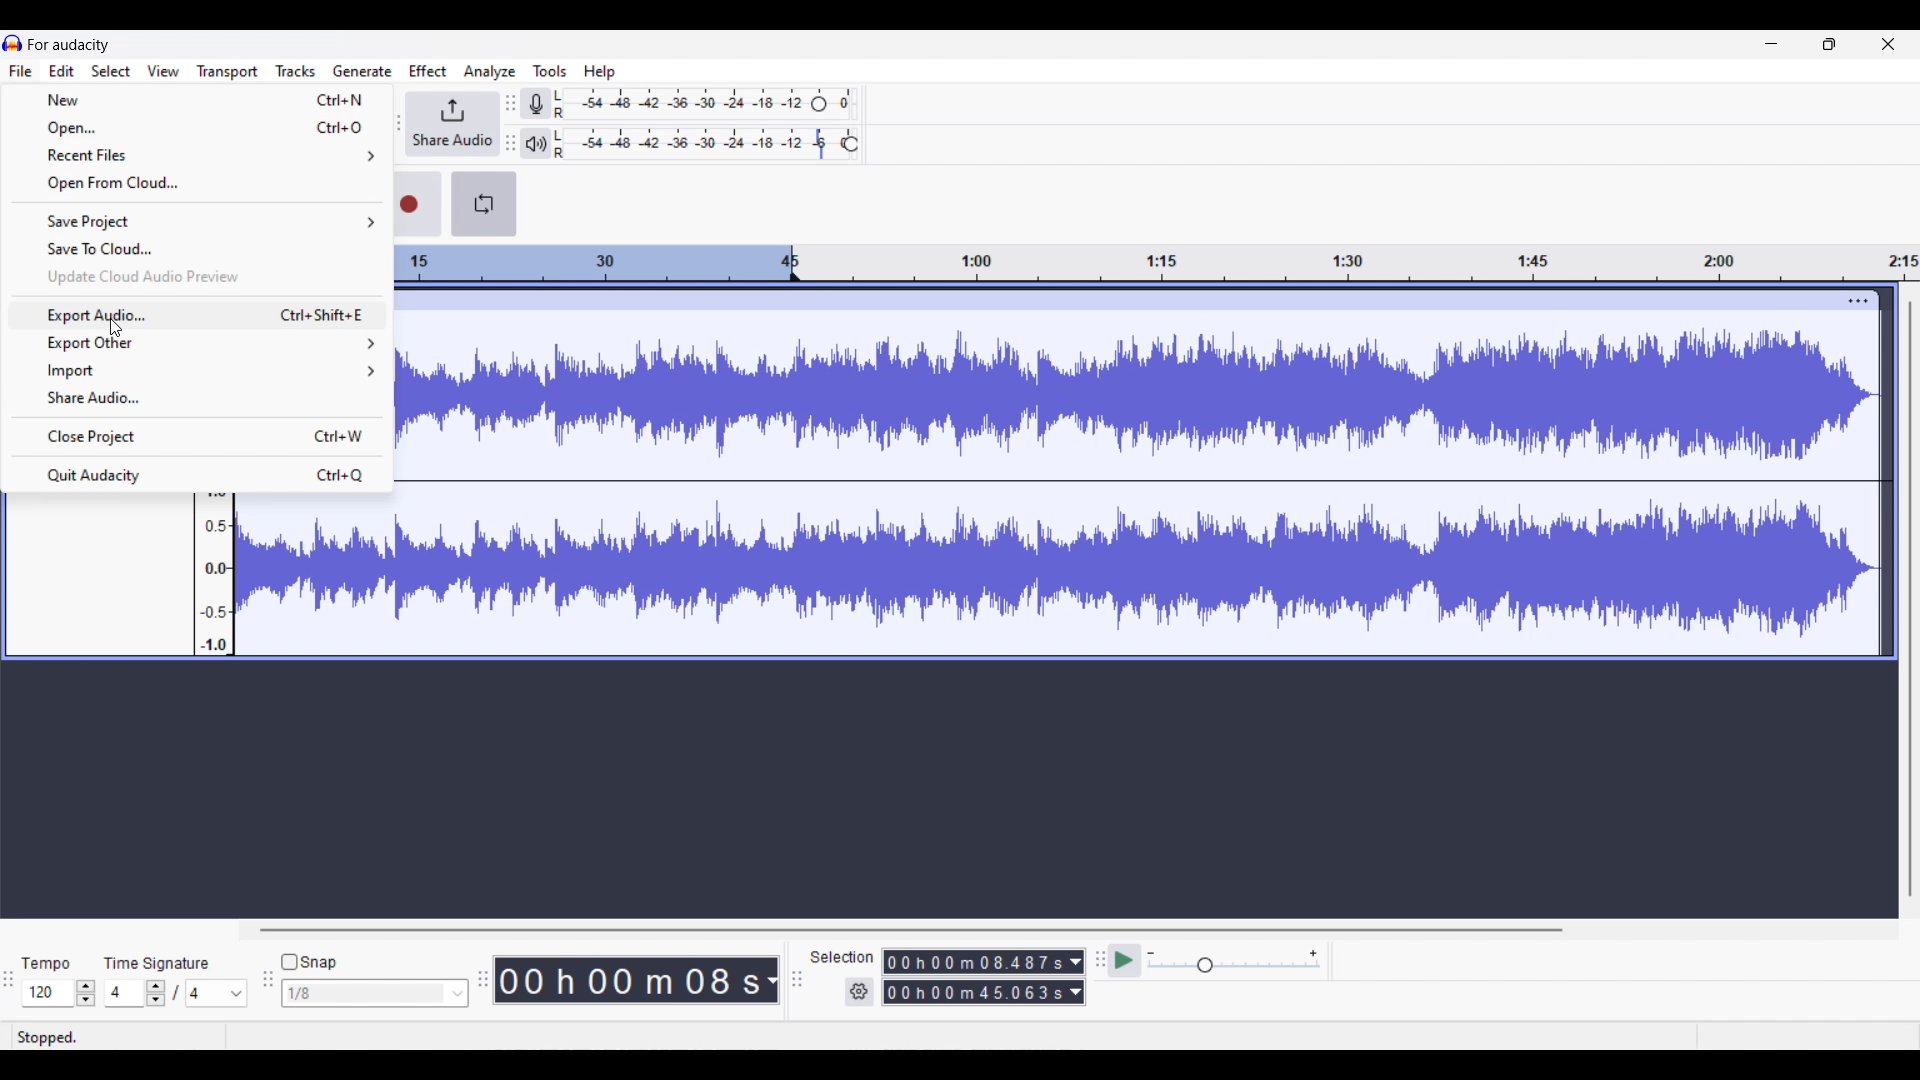 The height and width of the screenshot is (1080, 1920). What do you see at coordinates (1829, 44) in the screenshot?
I see `Show in smaller tab` at bounding box center [1829, 44].